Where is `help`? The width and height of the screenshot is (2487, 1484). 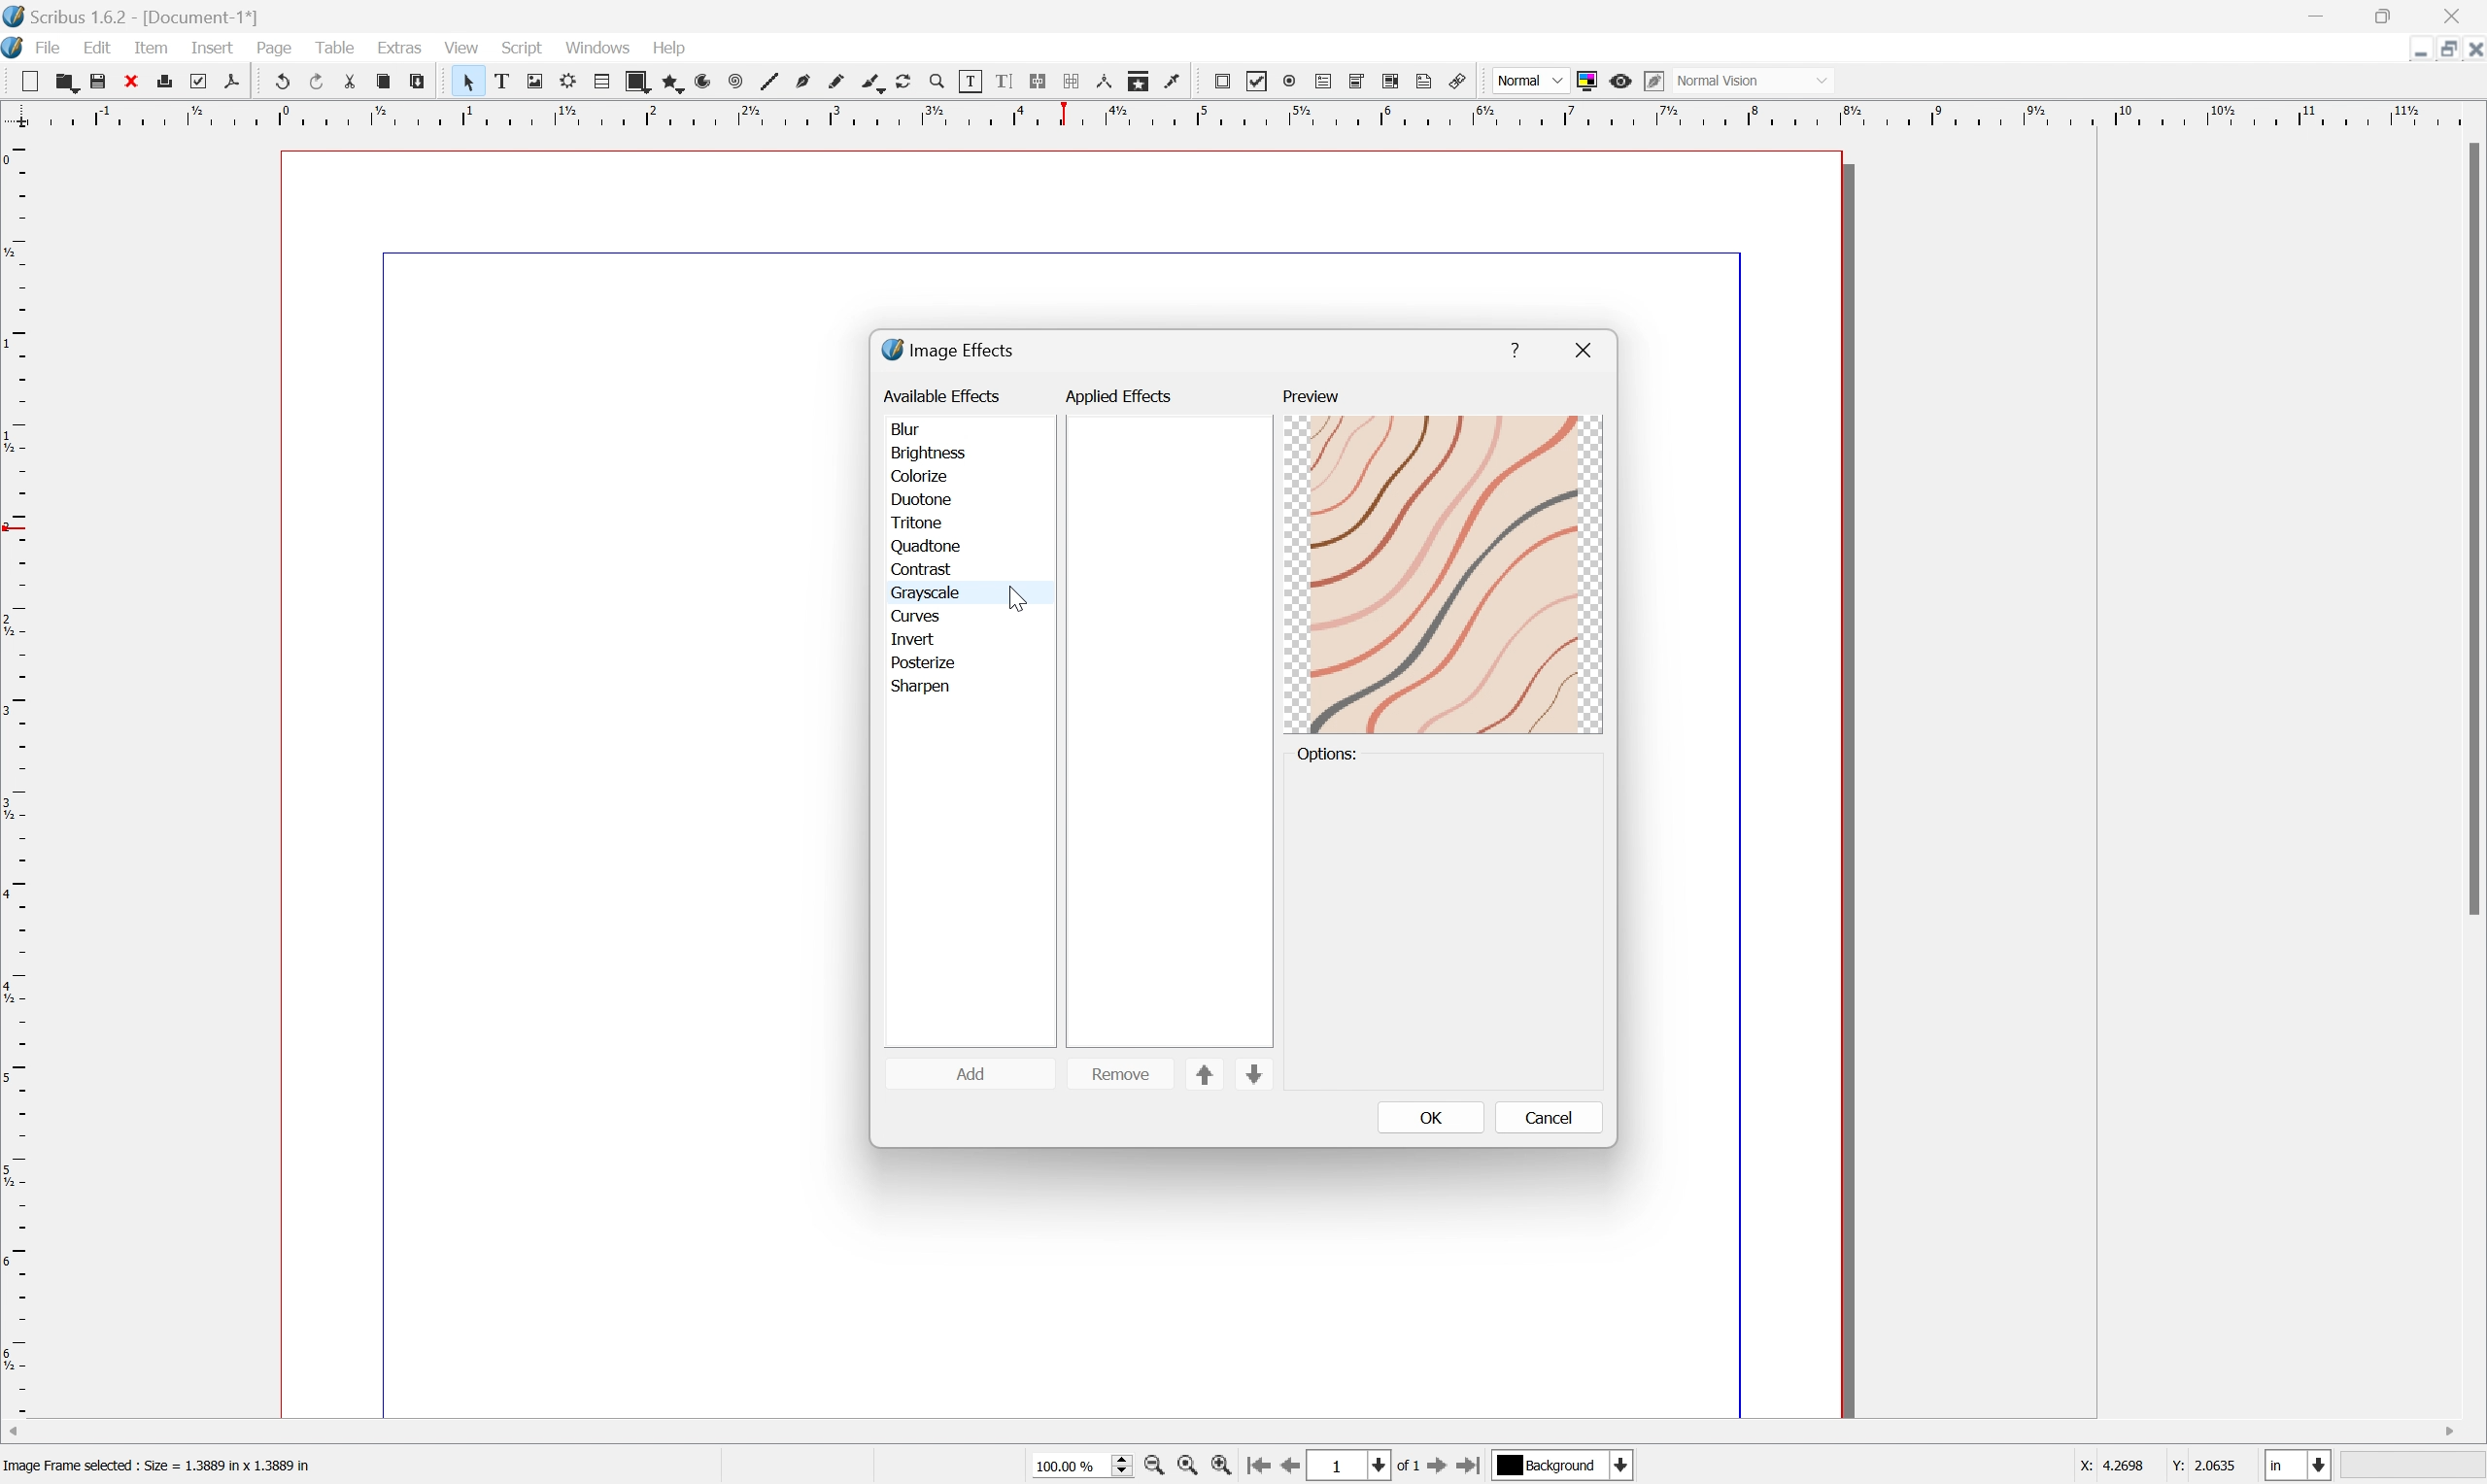
help is located at coordinates (1516, 342).